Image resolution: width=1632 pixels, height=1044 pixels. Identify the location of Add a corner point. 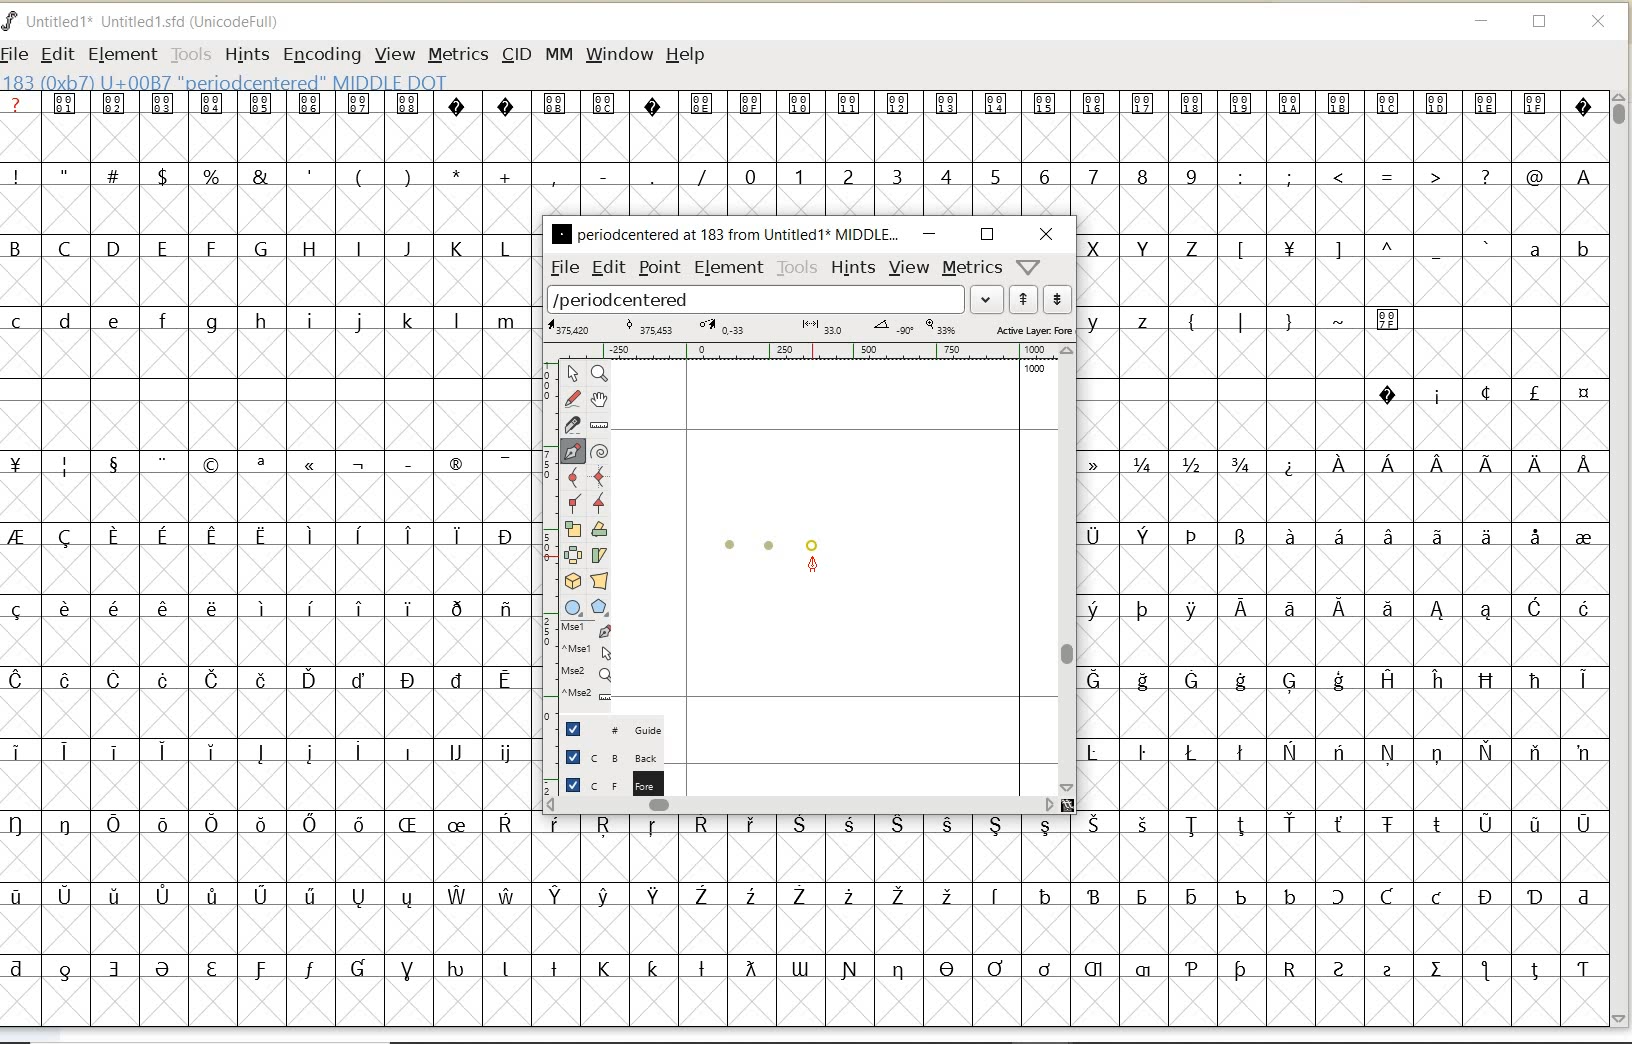
(599, 501).